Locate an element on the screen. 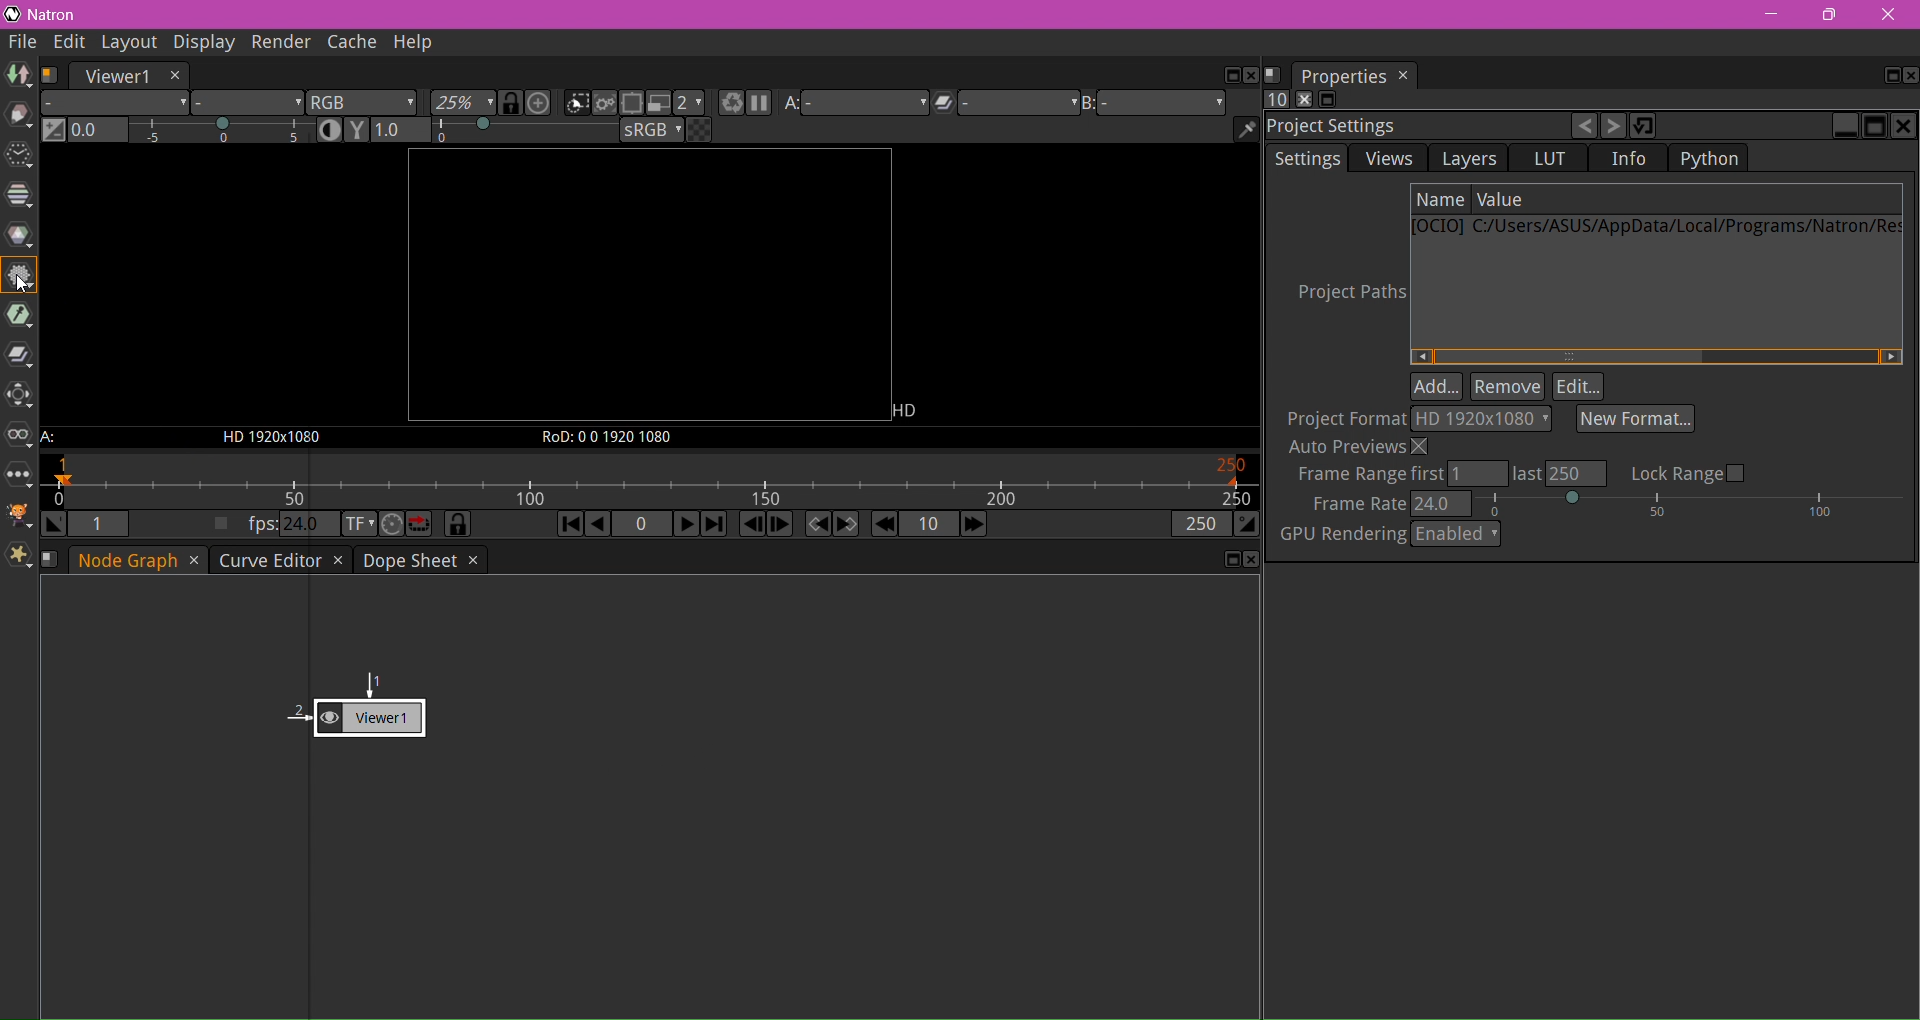  Viewer 1 is located at coordinates (337, 708).